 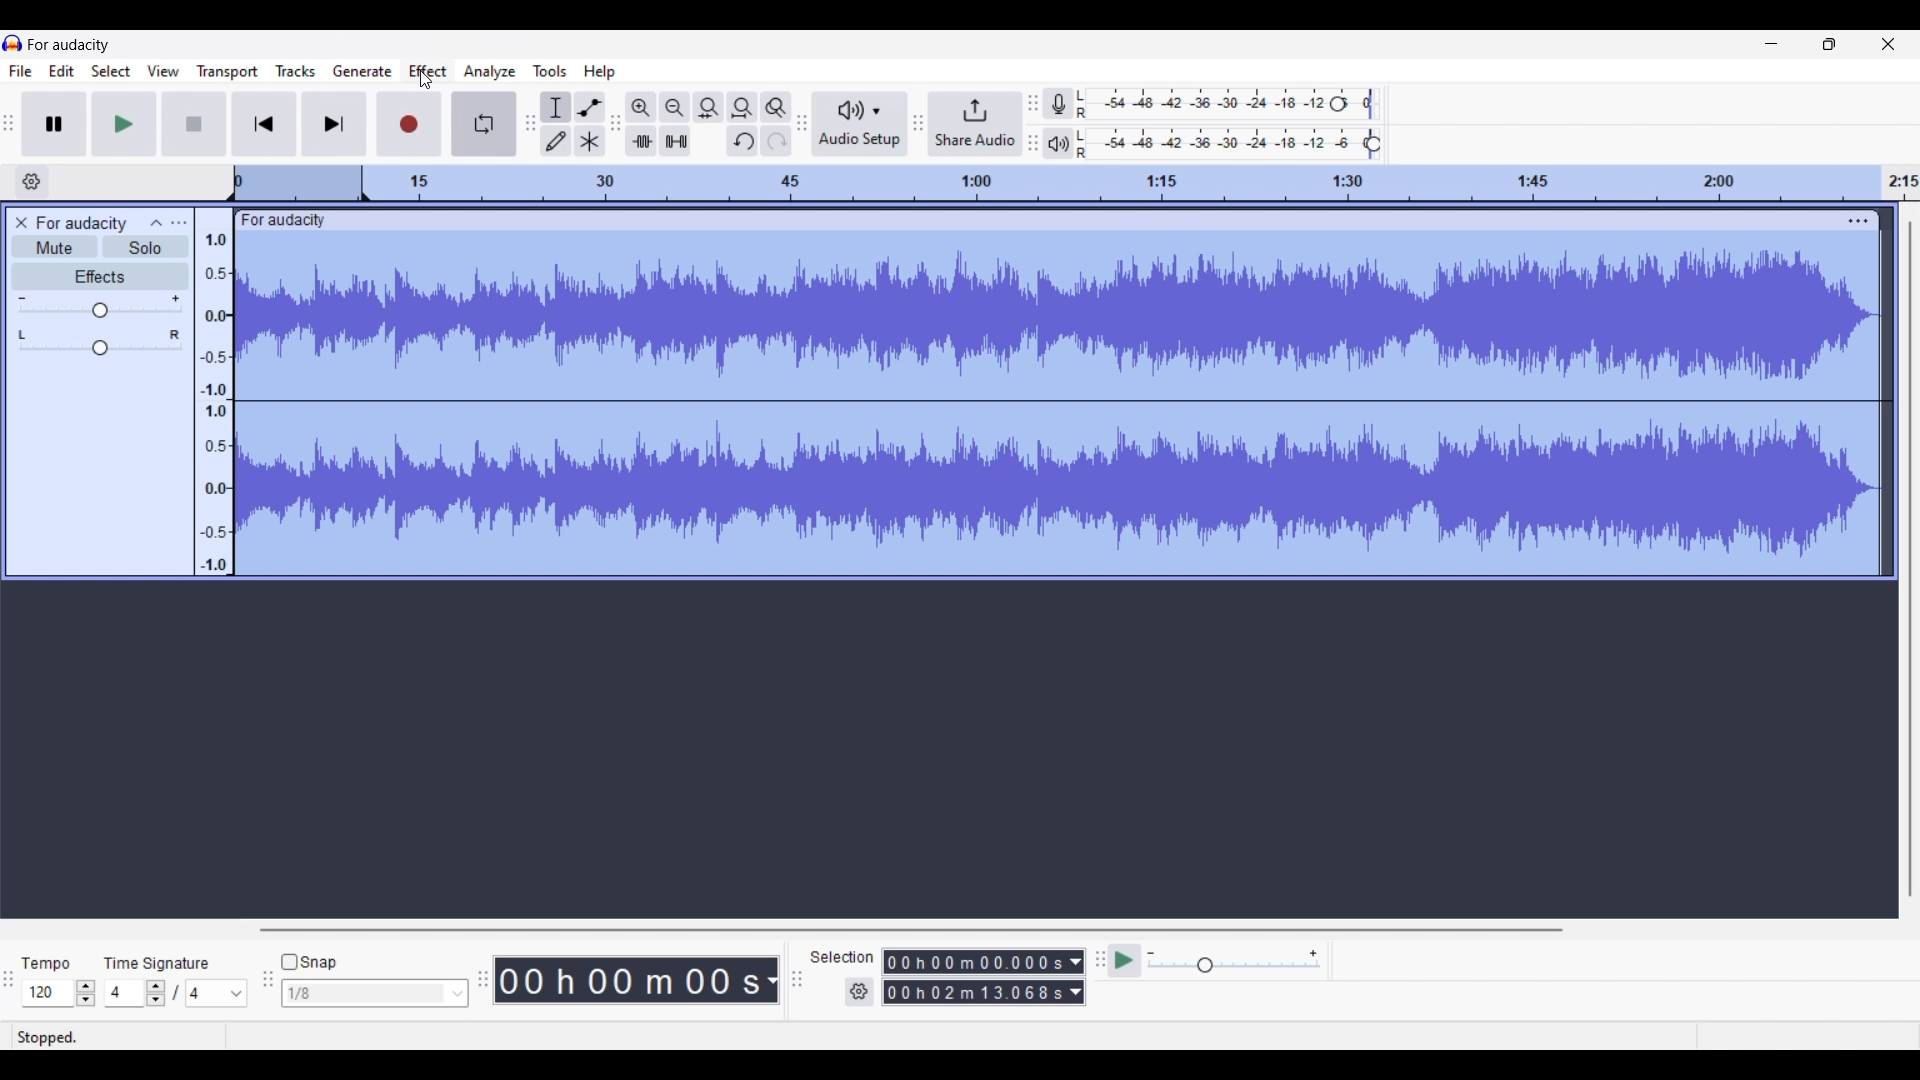 What do you see at coordinates (1374, 144) in the screenshot?
I see `Playback level header` at bounding box center [1374, 144].